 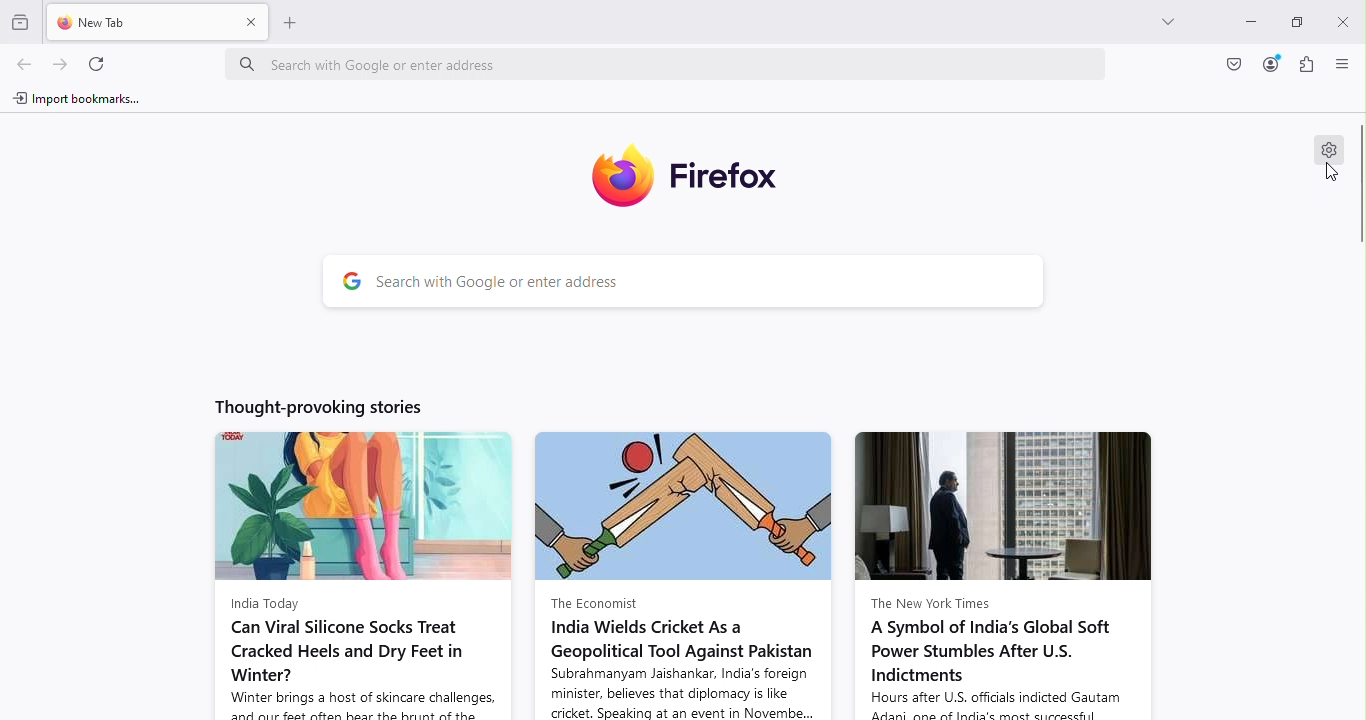 I want to click on Go back one page, so click(x=22, y=65).